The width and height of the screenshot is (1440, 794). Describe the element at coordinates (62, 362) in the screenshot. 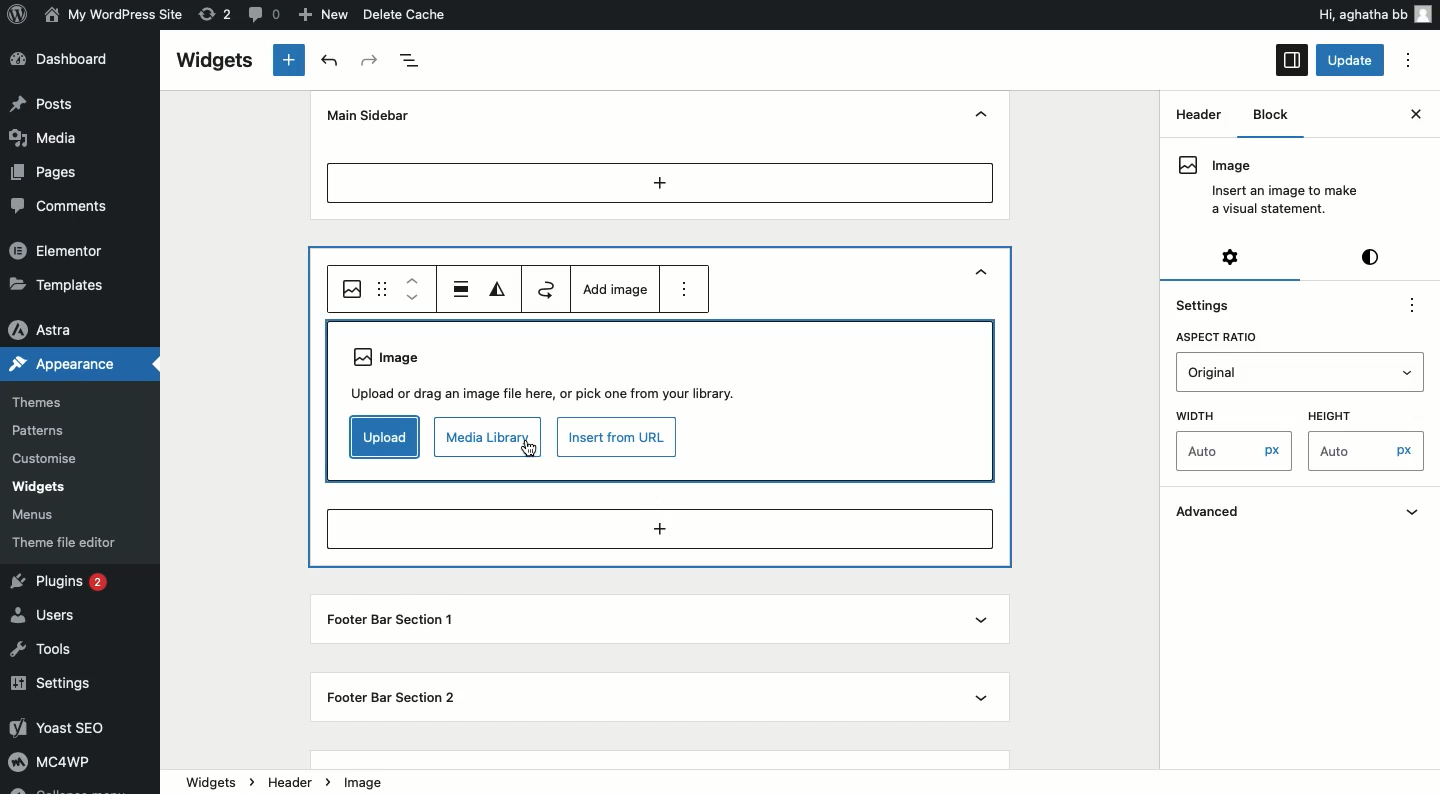

I see `Appearance` at that location.